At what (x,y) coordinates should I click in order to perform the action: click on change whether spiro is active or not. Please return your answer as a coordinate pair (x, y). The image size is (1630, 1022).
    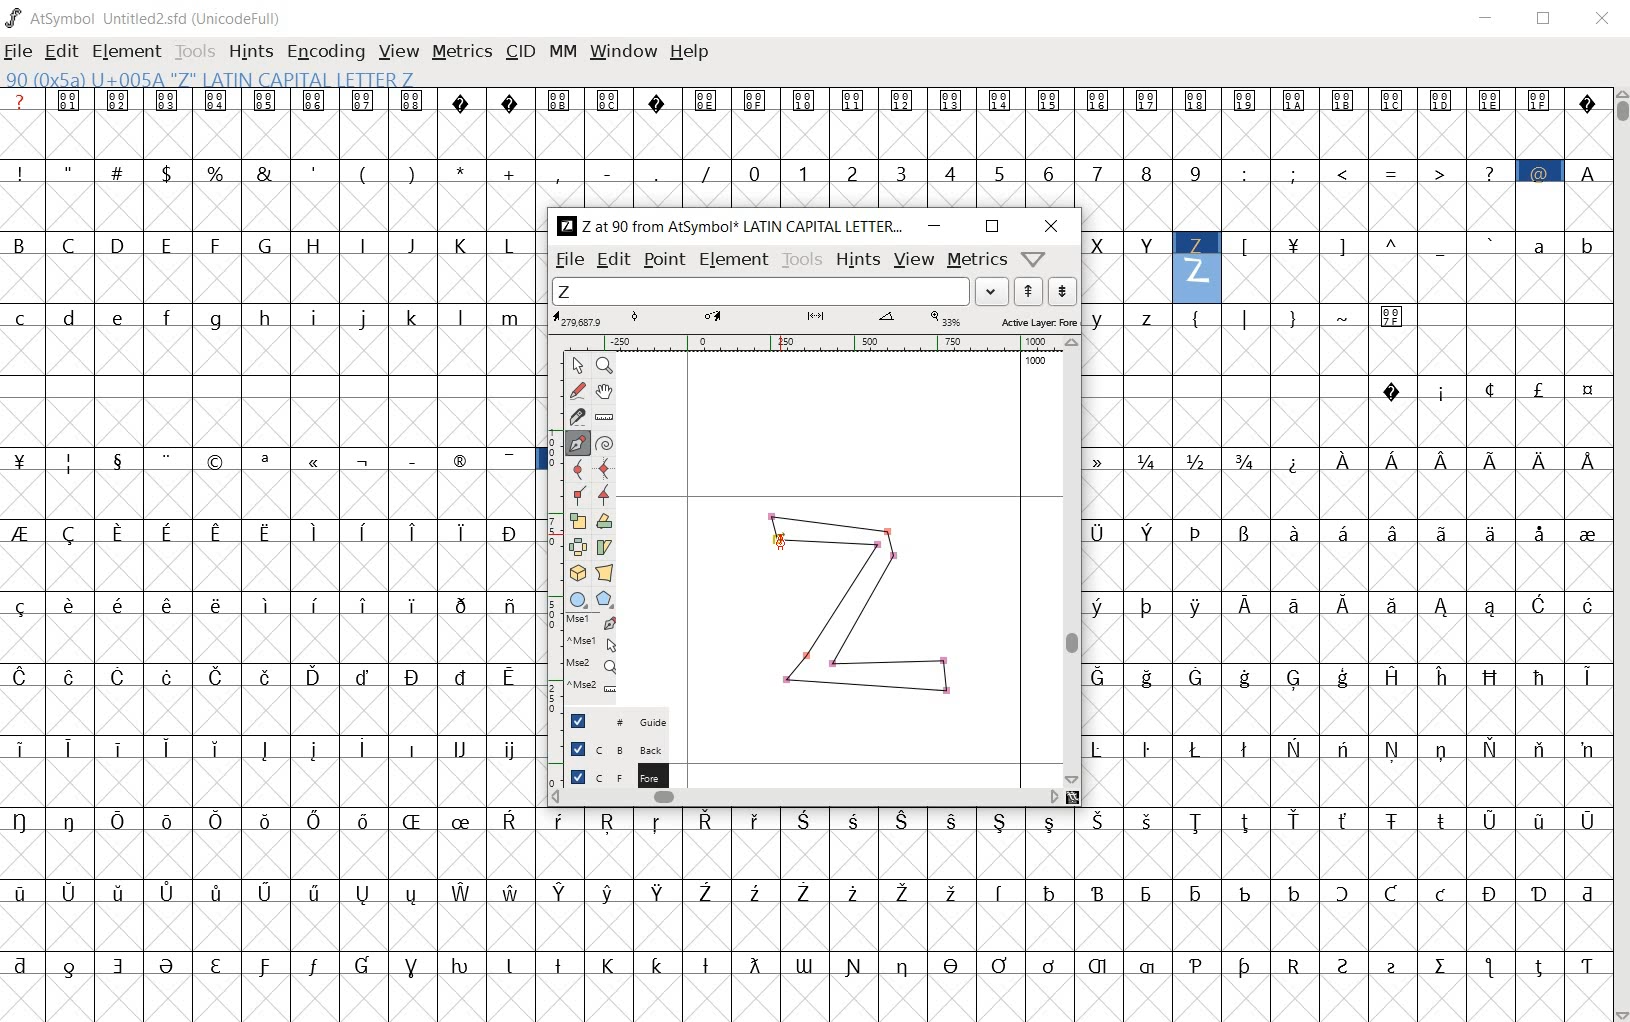
    Looking at the image, I should click on (604, 442).